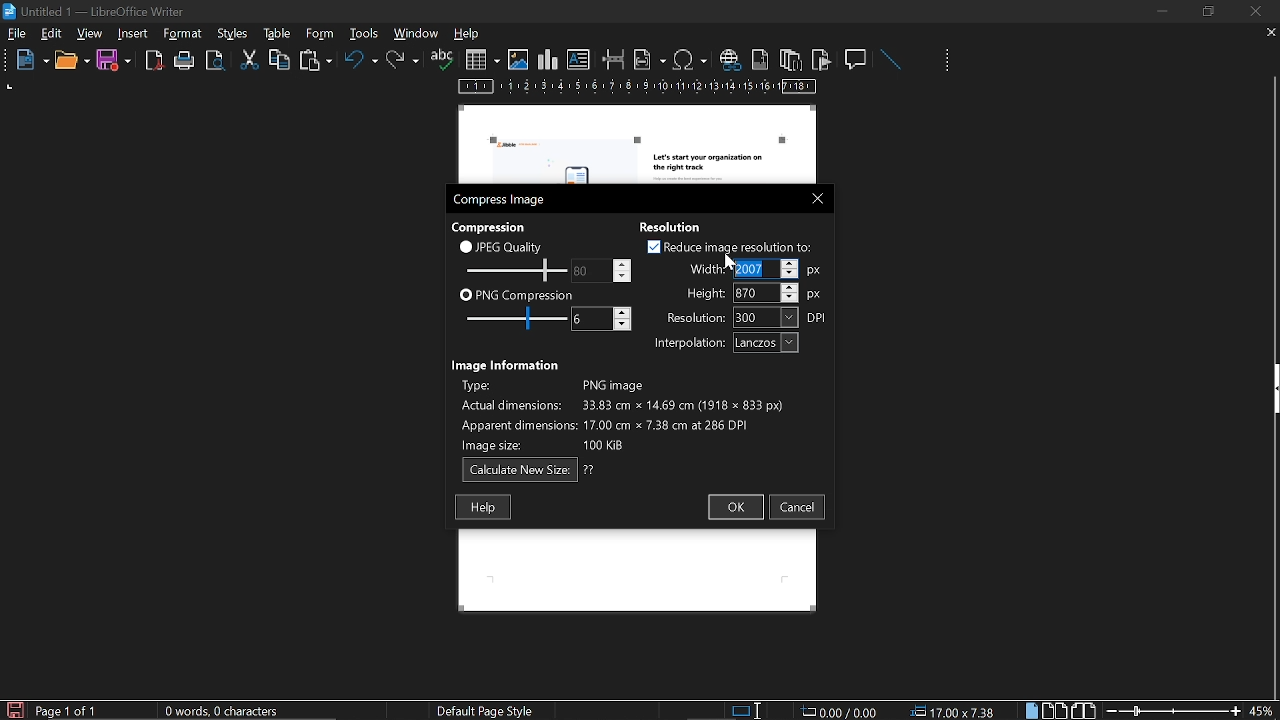 The image size is (1280, 720). I want to click on png compression scale, so click(511, 318).